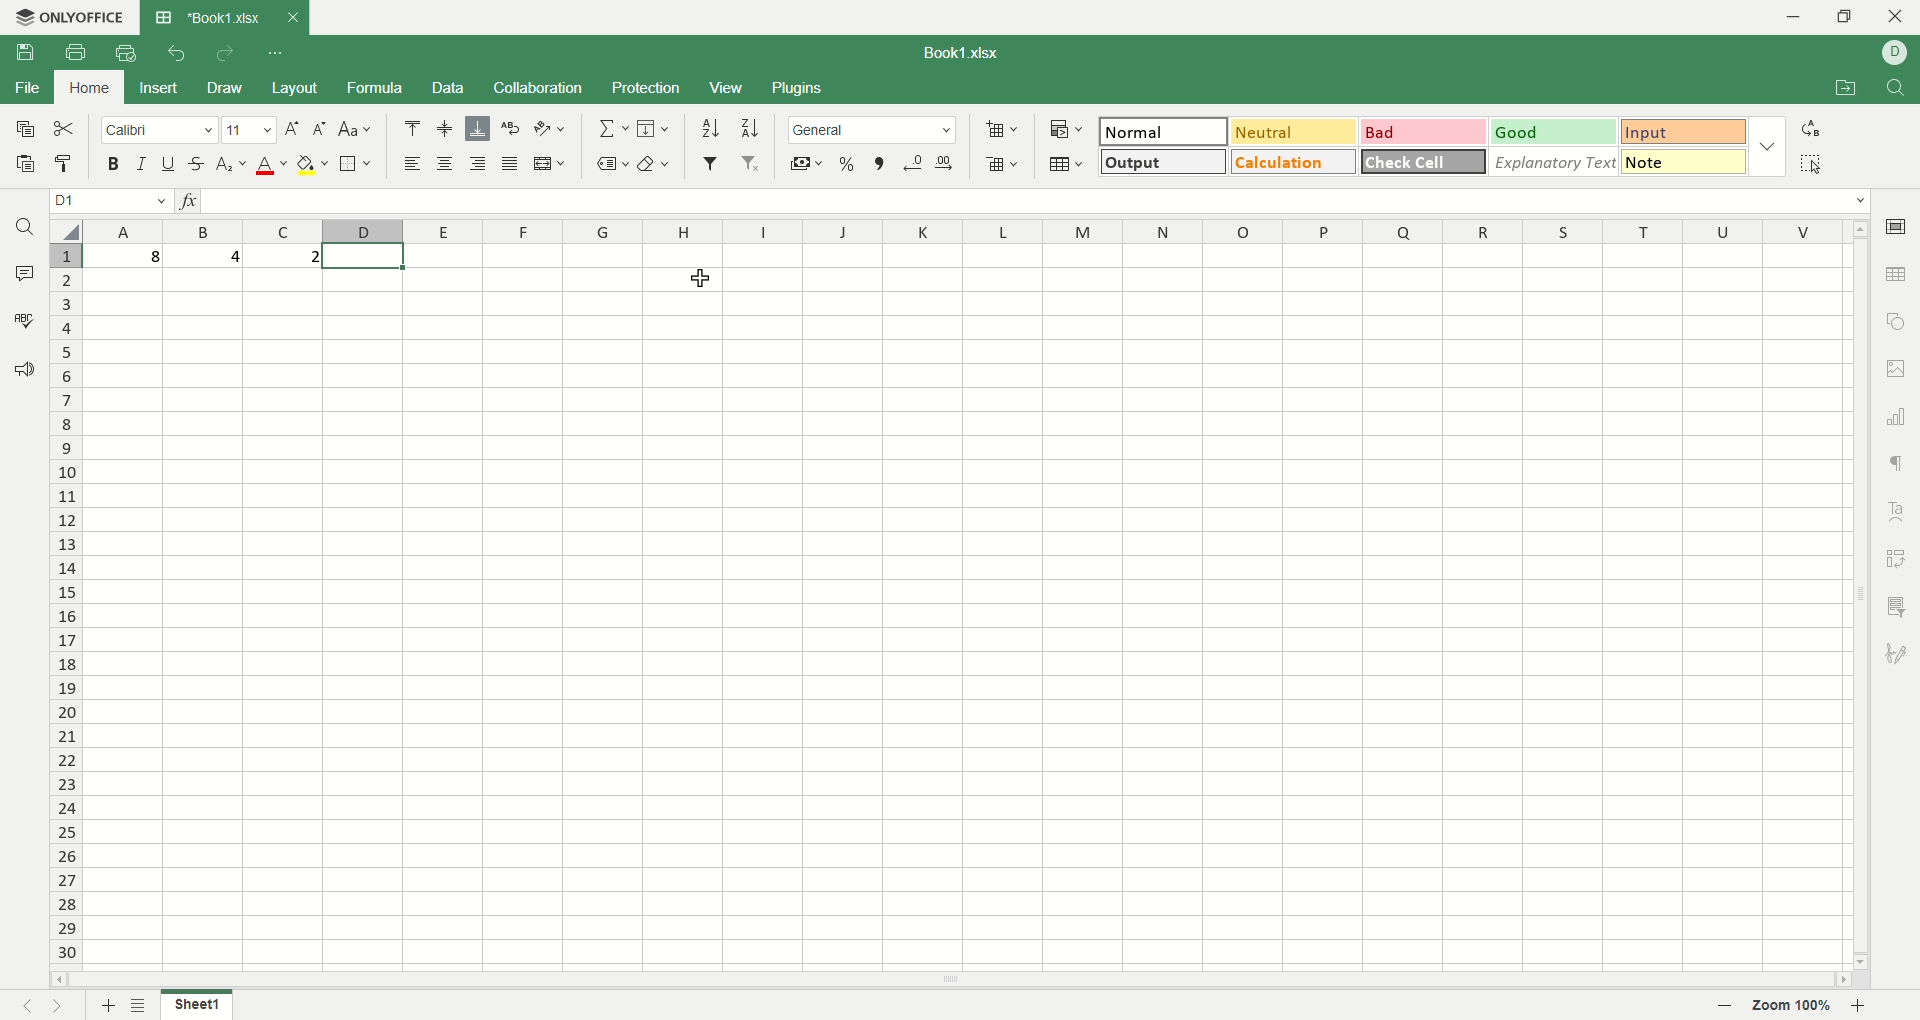  What do you see at coordinates (1901, 465) in the screenshot?
I see `paragraph settings` at bounding box center [1901, 465].